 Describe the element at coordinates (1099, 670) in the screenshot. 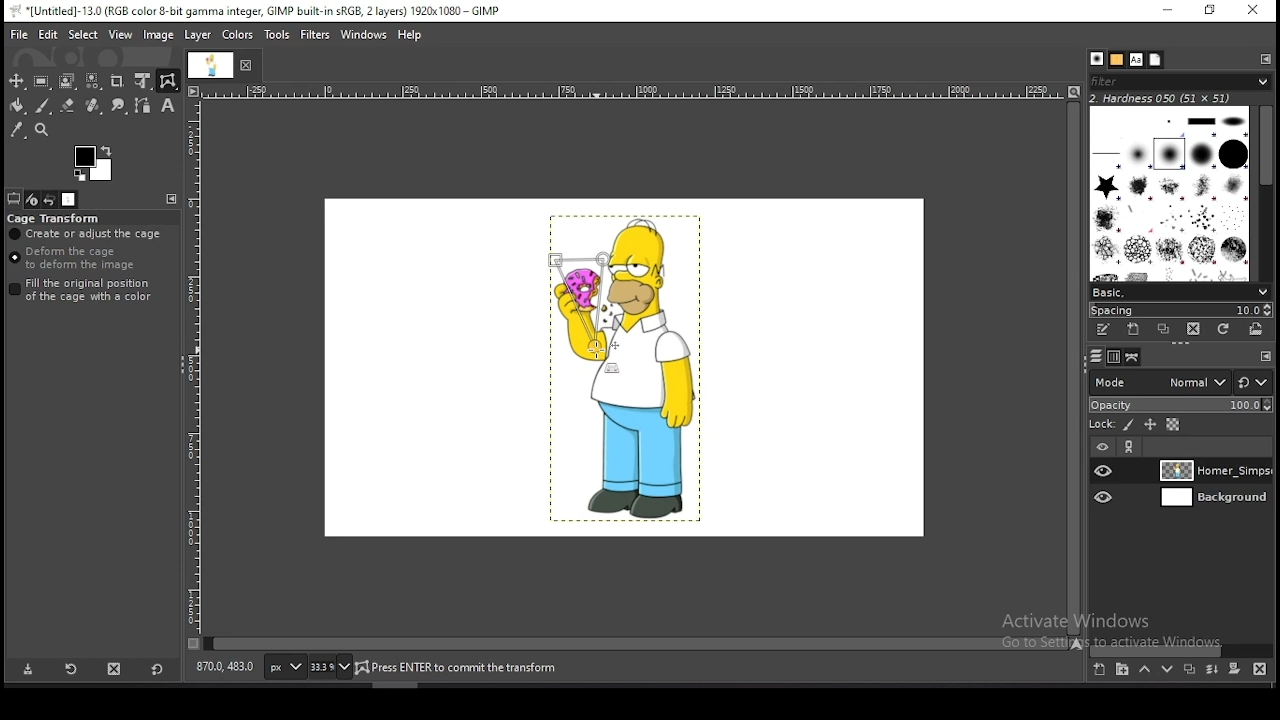

I see `create a new layer` at that location.